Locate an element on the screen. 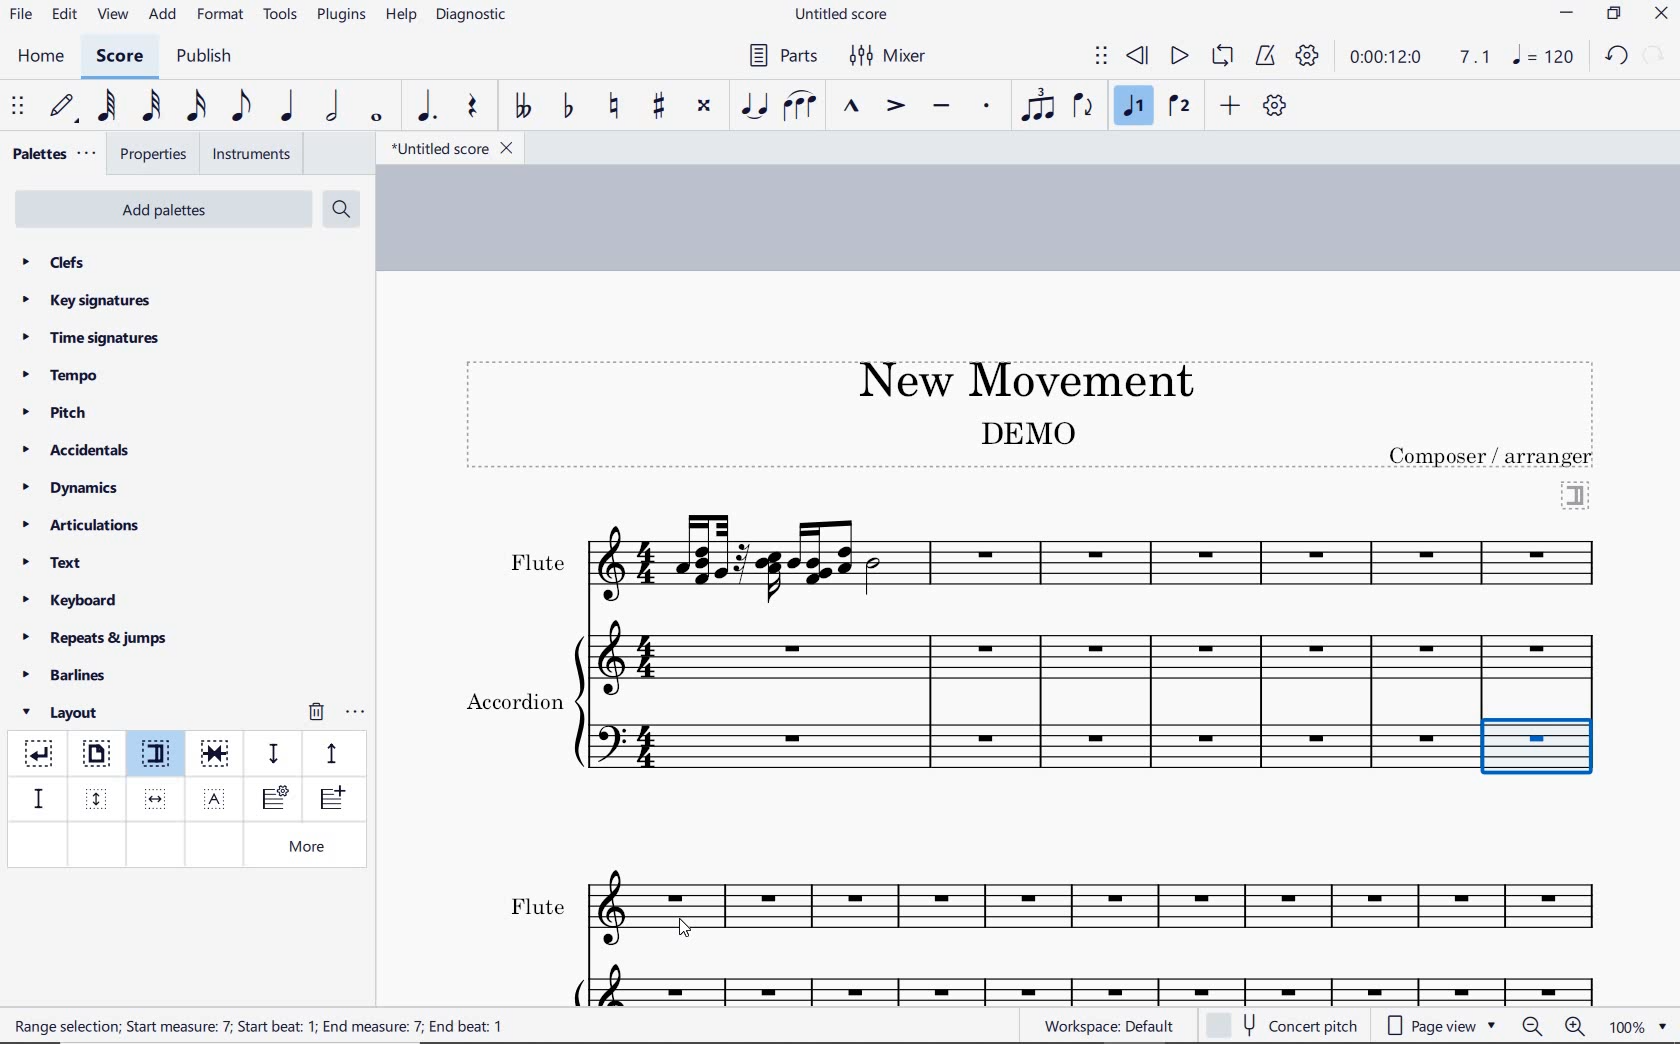 This screenshot has height=1044, width=1680. text is located at coordinates (537, 907).